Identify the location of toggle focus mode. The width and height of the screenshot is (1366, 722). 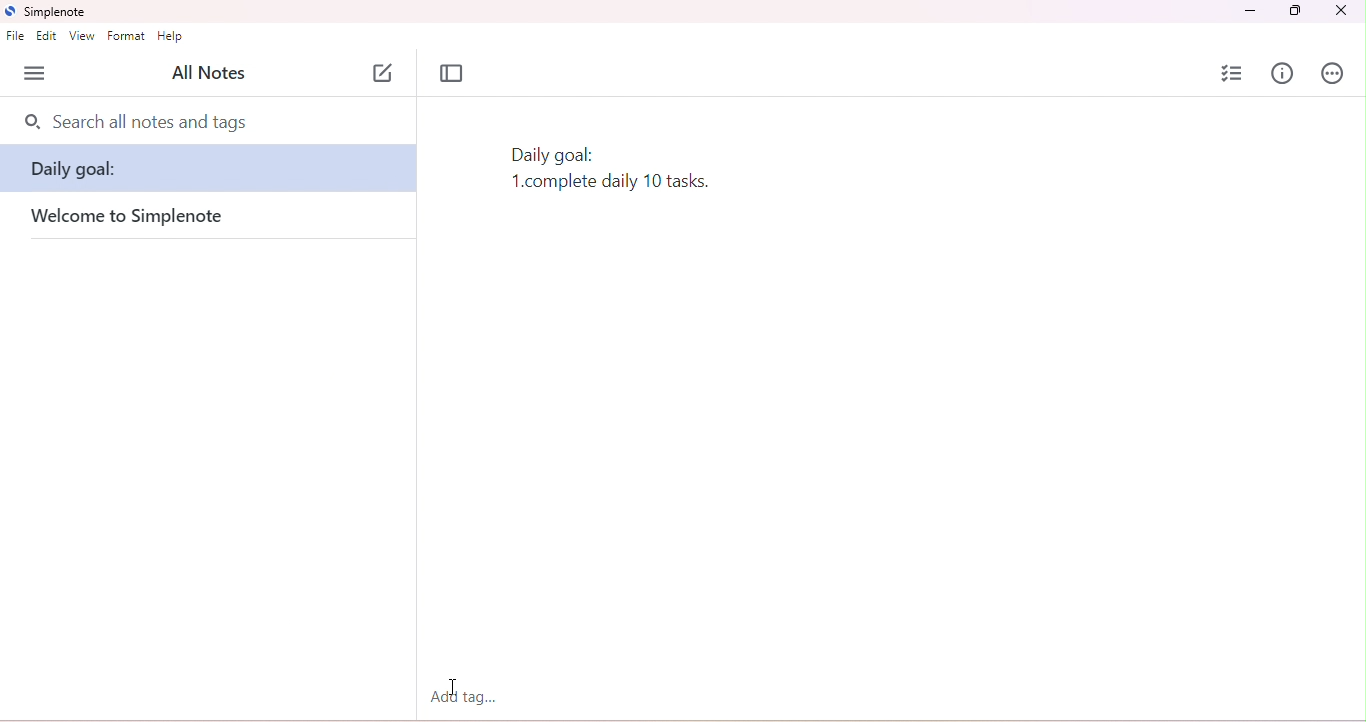
(454, 74).